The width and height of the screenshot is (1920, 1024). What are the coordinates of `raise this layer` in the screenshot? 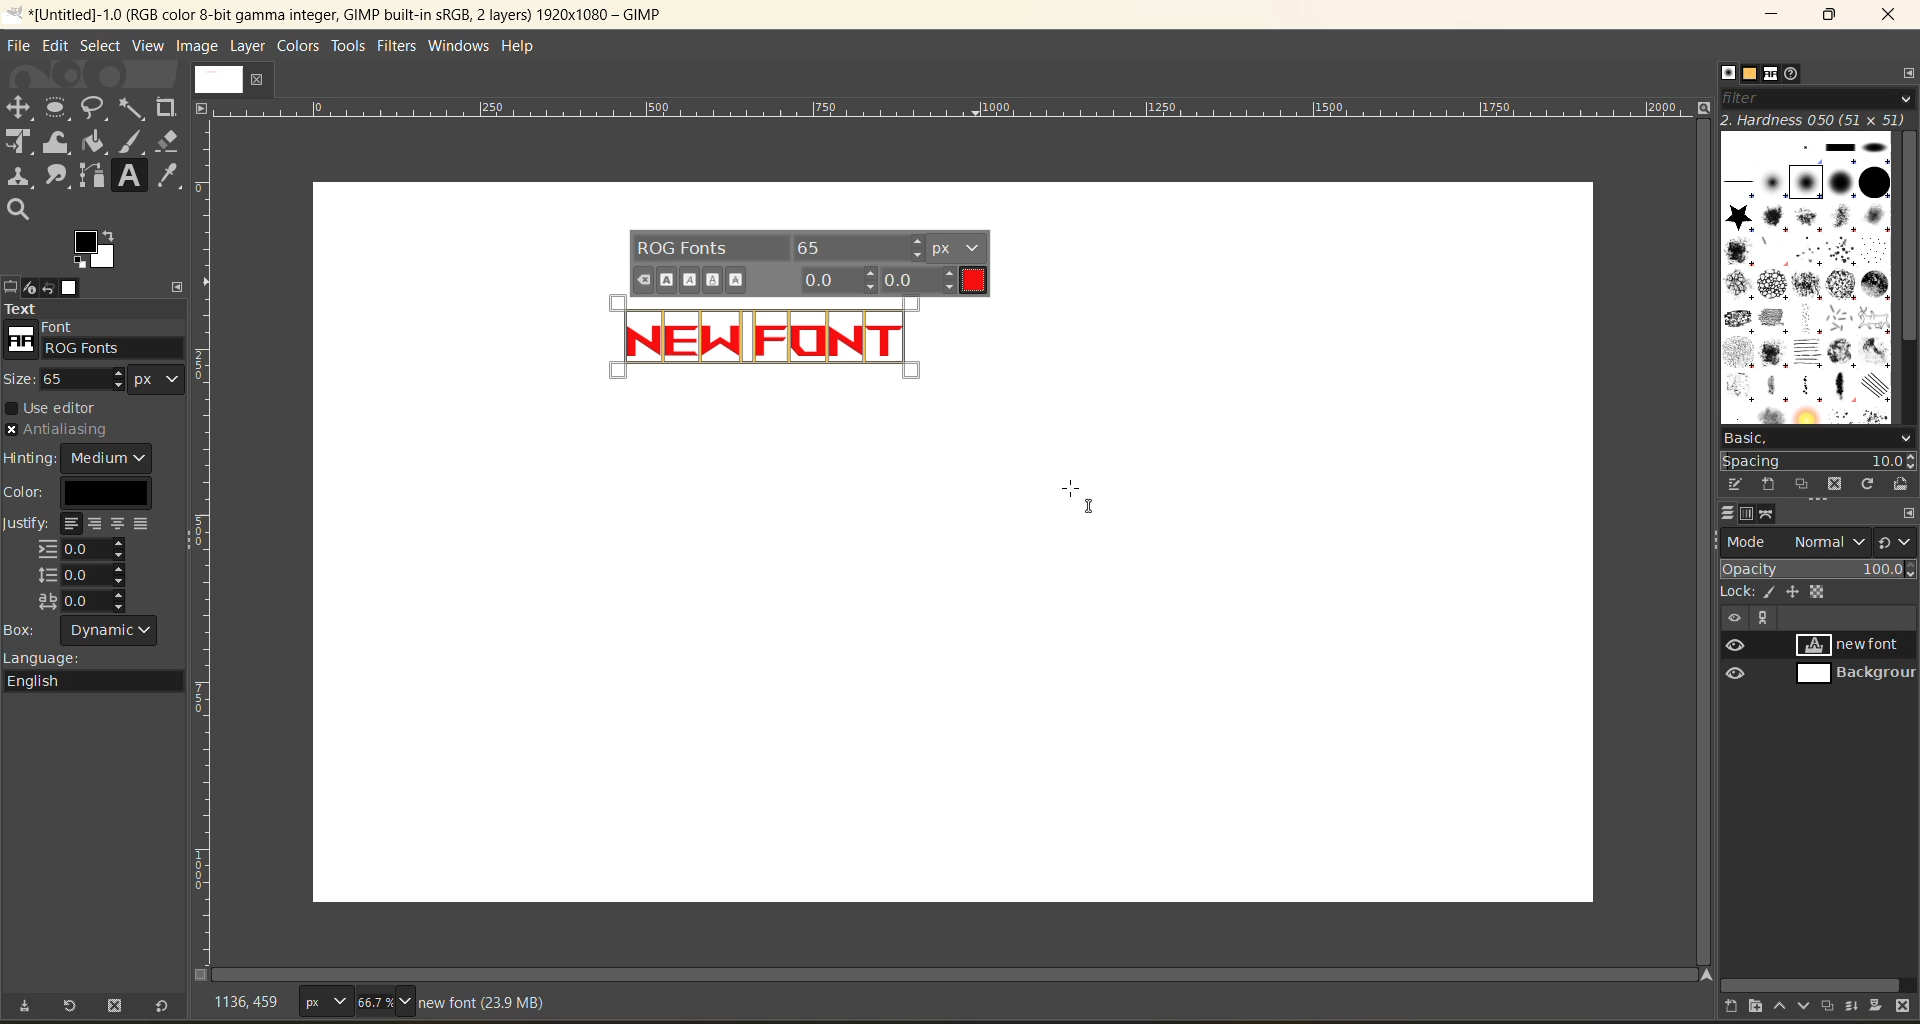 It's located at (1785, 1004).